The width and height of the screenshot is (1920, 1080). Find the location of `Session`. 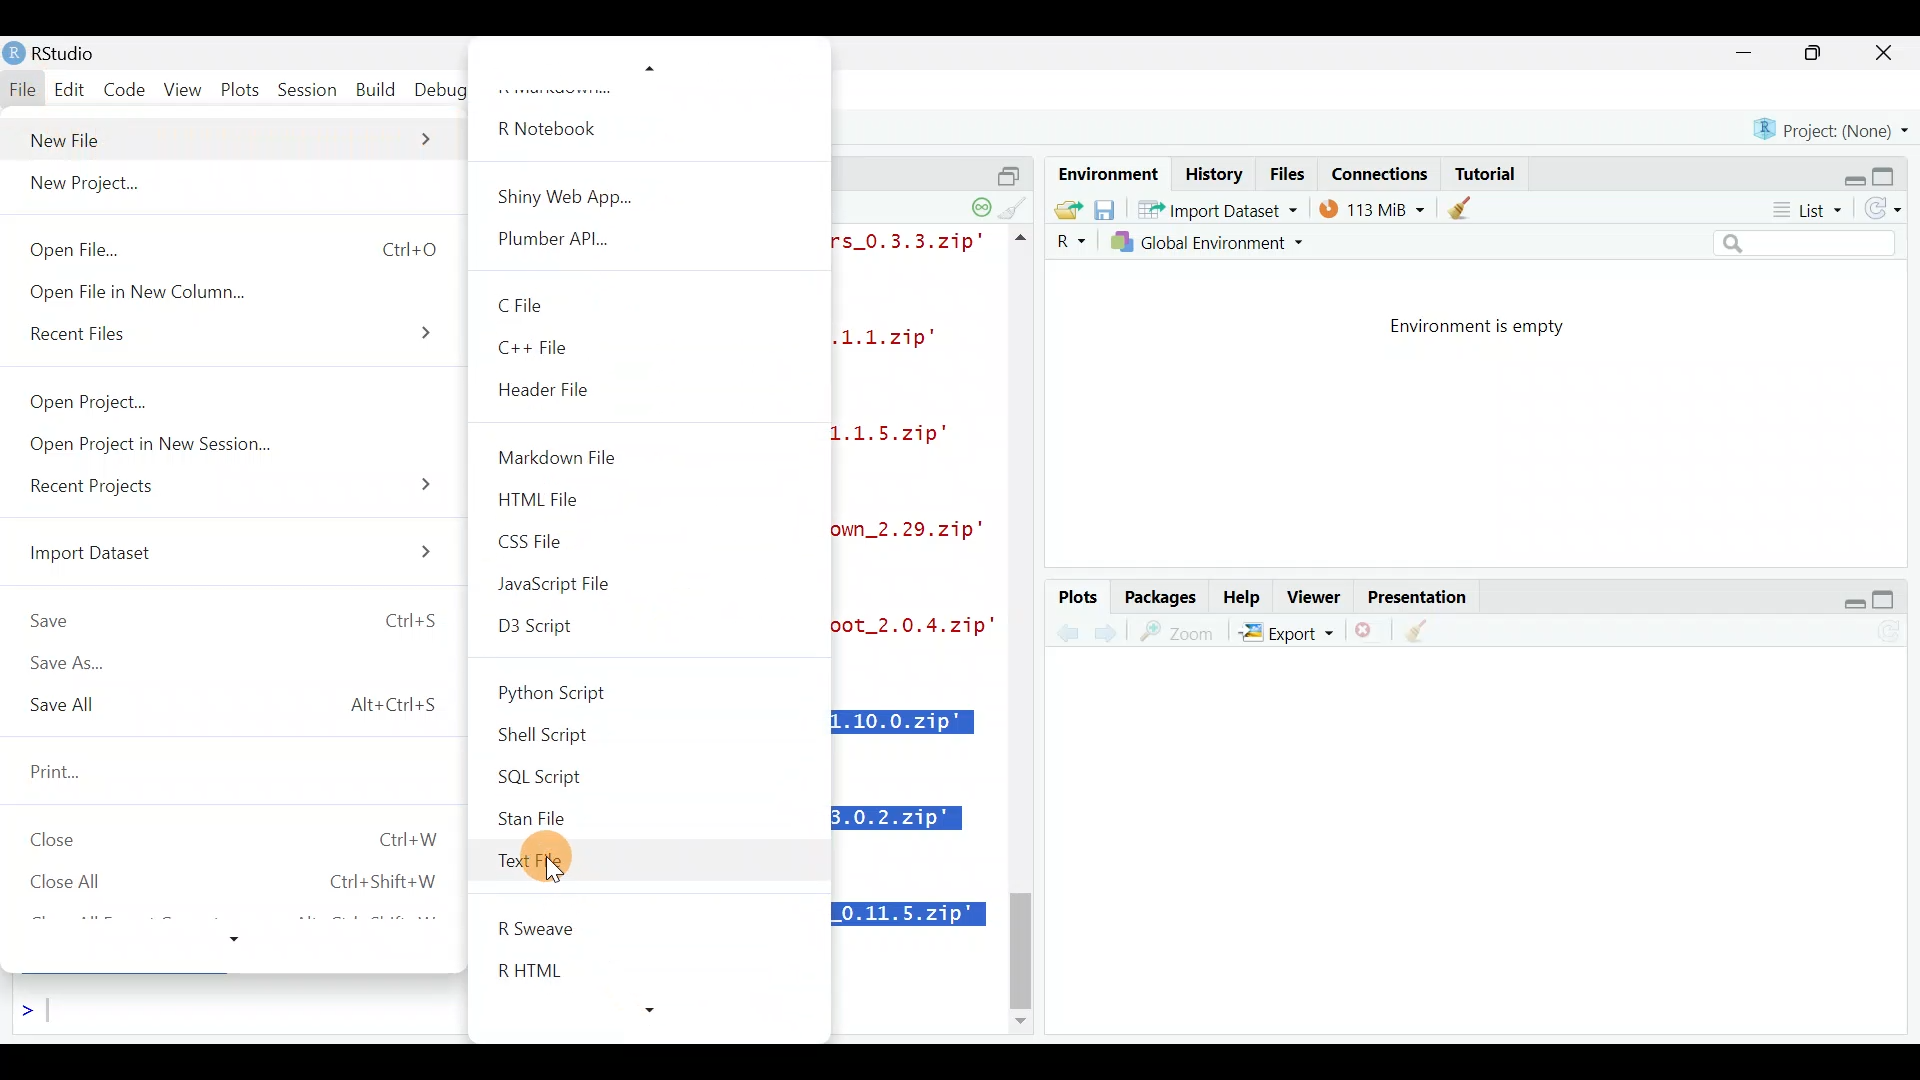

Session is located at coordinates (311, 89).